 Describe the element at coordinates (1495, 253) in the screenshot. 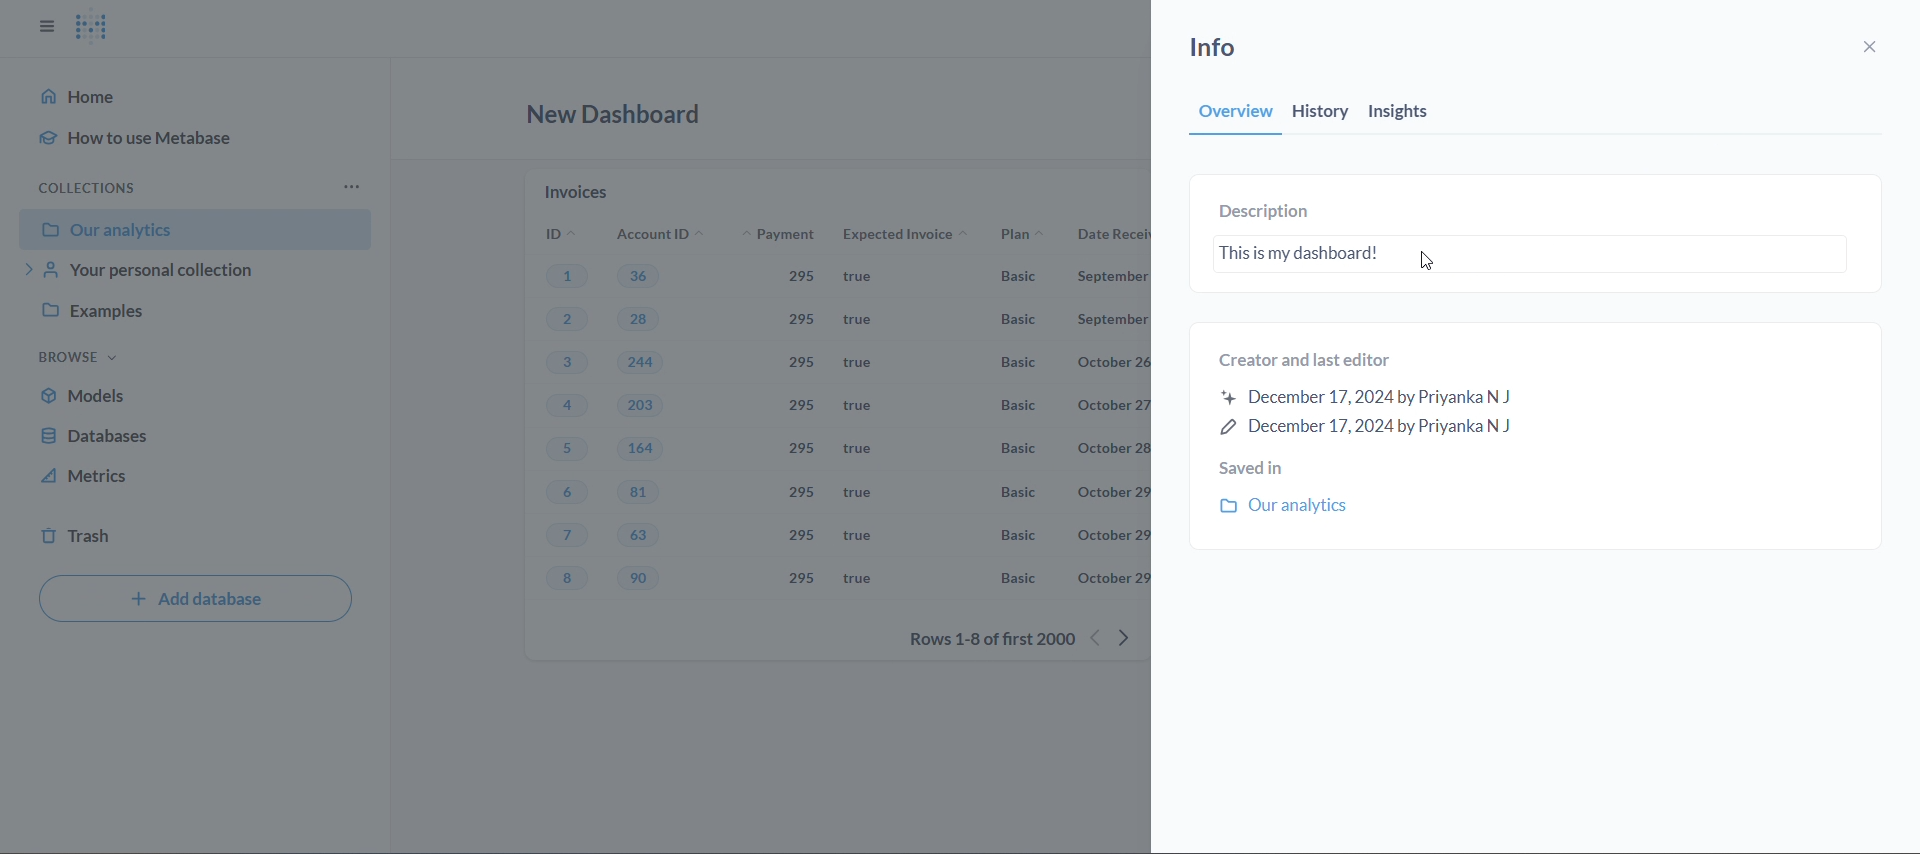

I see `dashboard description text box` at that location.